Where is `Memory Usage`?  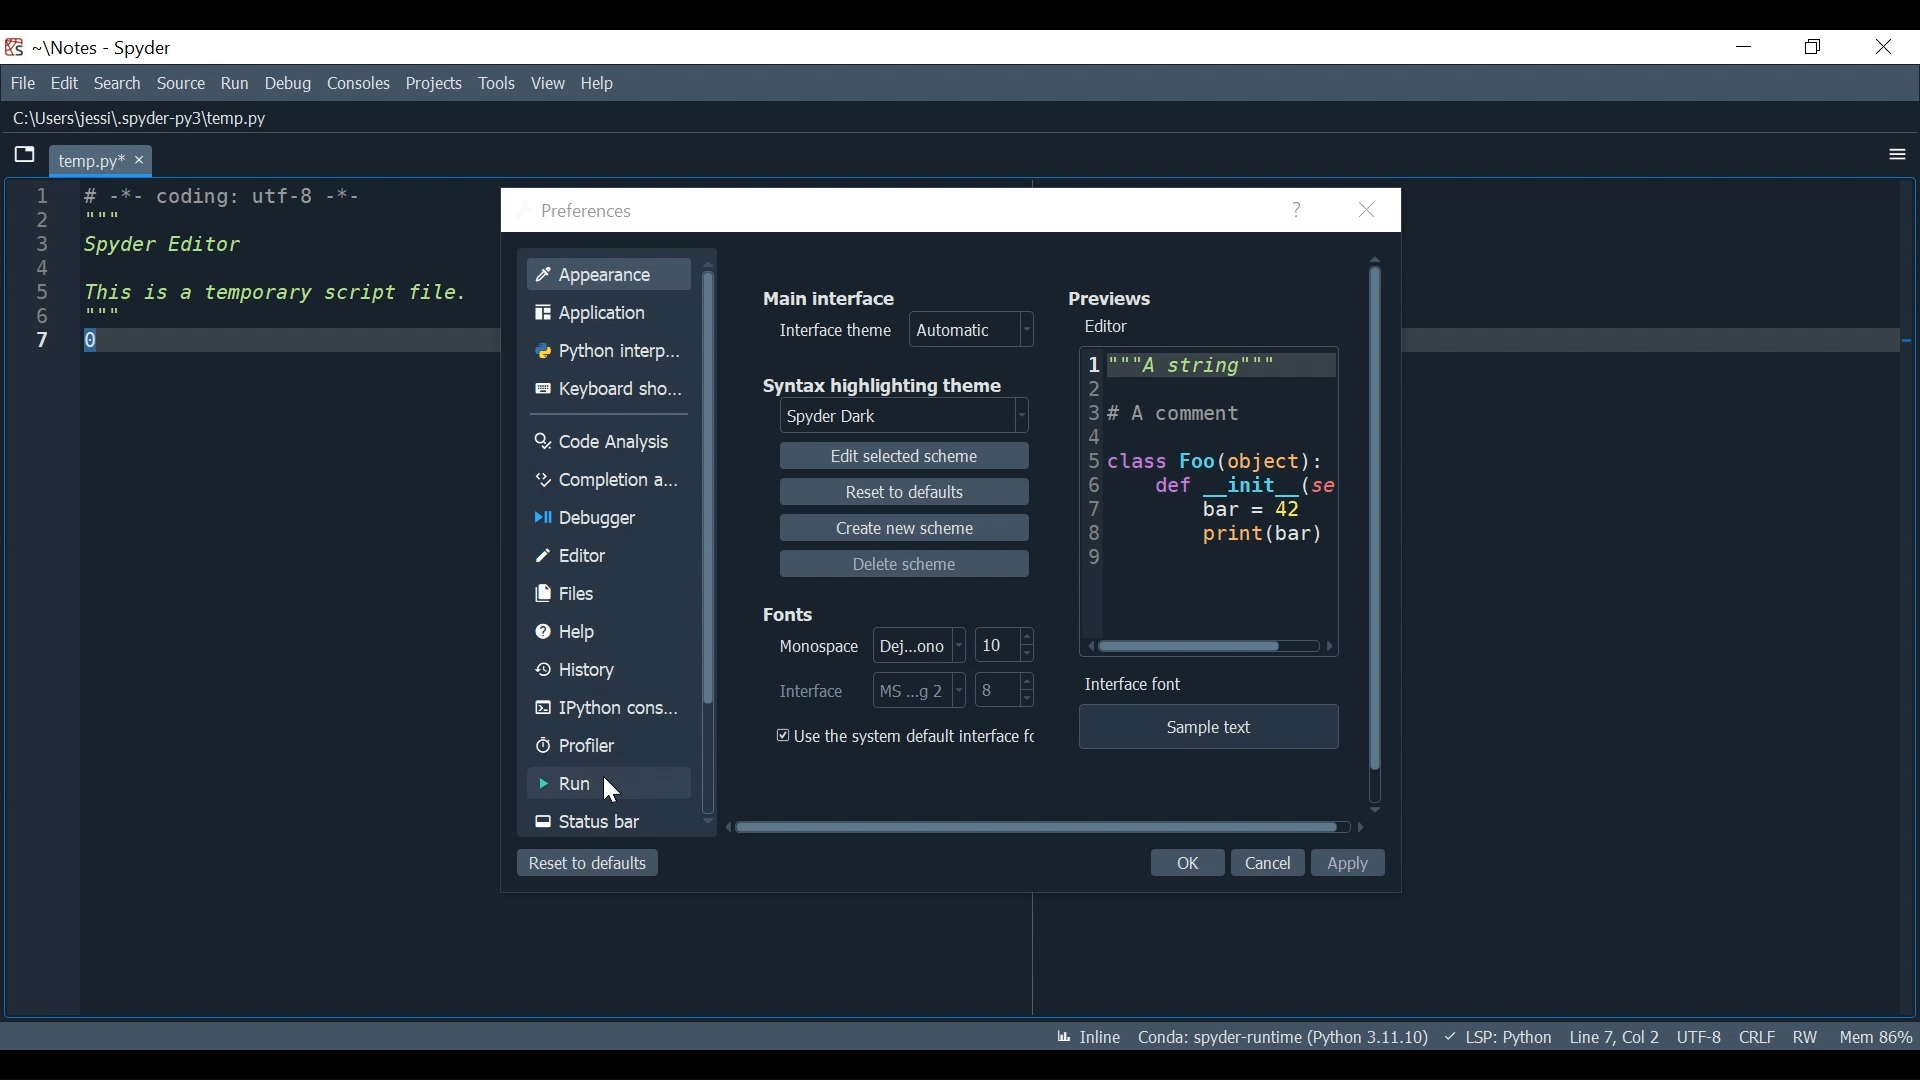
Memory Usage is located at coordinates (1879, 1034).